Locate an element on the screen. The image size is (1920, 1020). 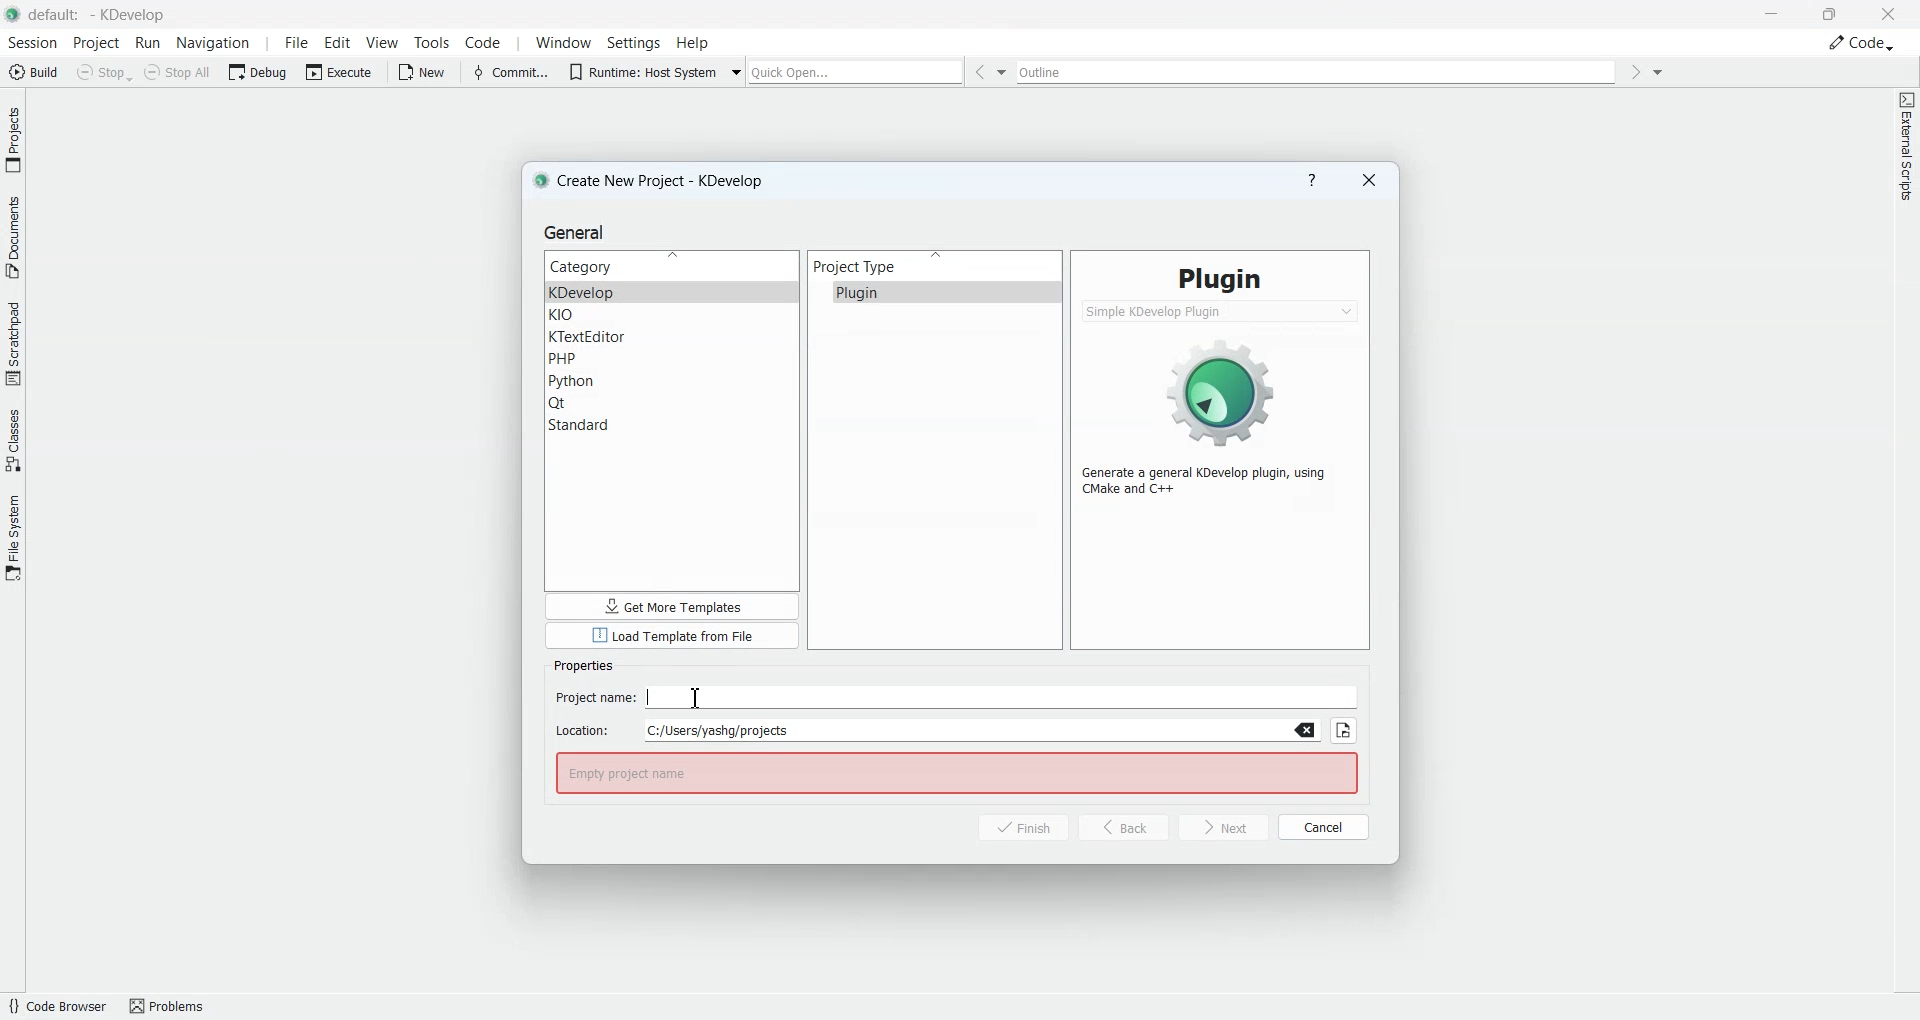
View is located at coordinates (383, 42).